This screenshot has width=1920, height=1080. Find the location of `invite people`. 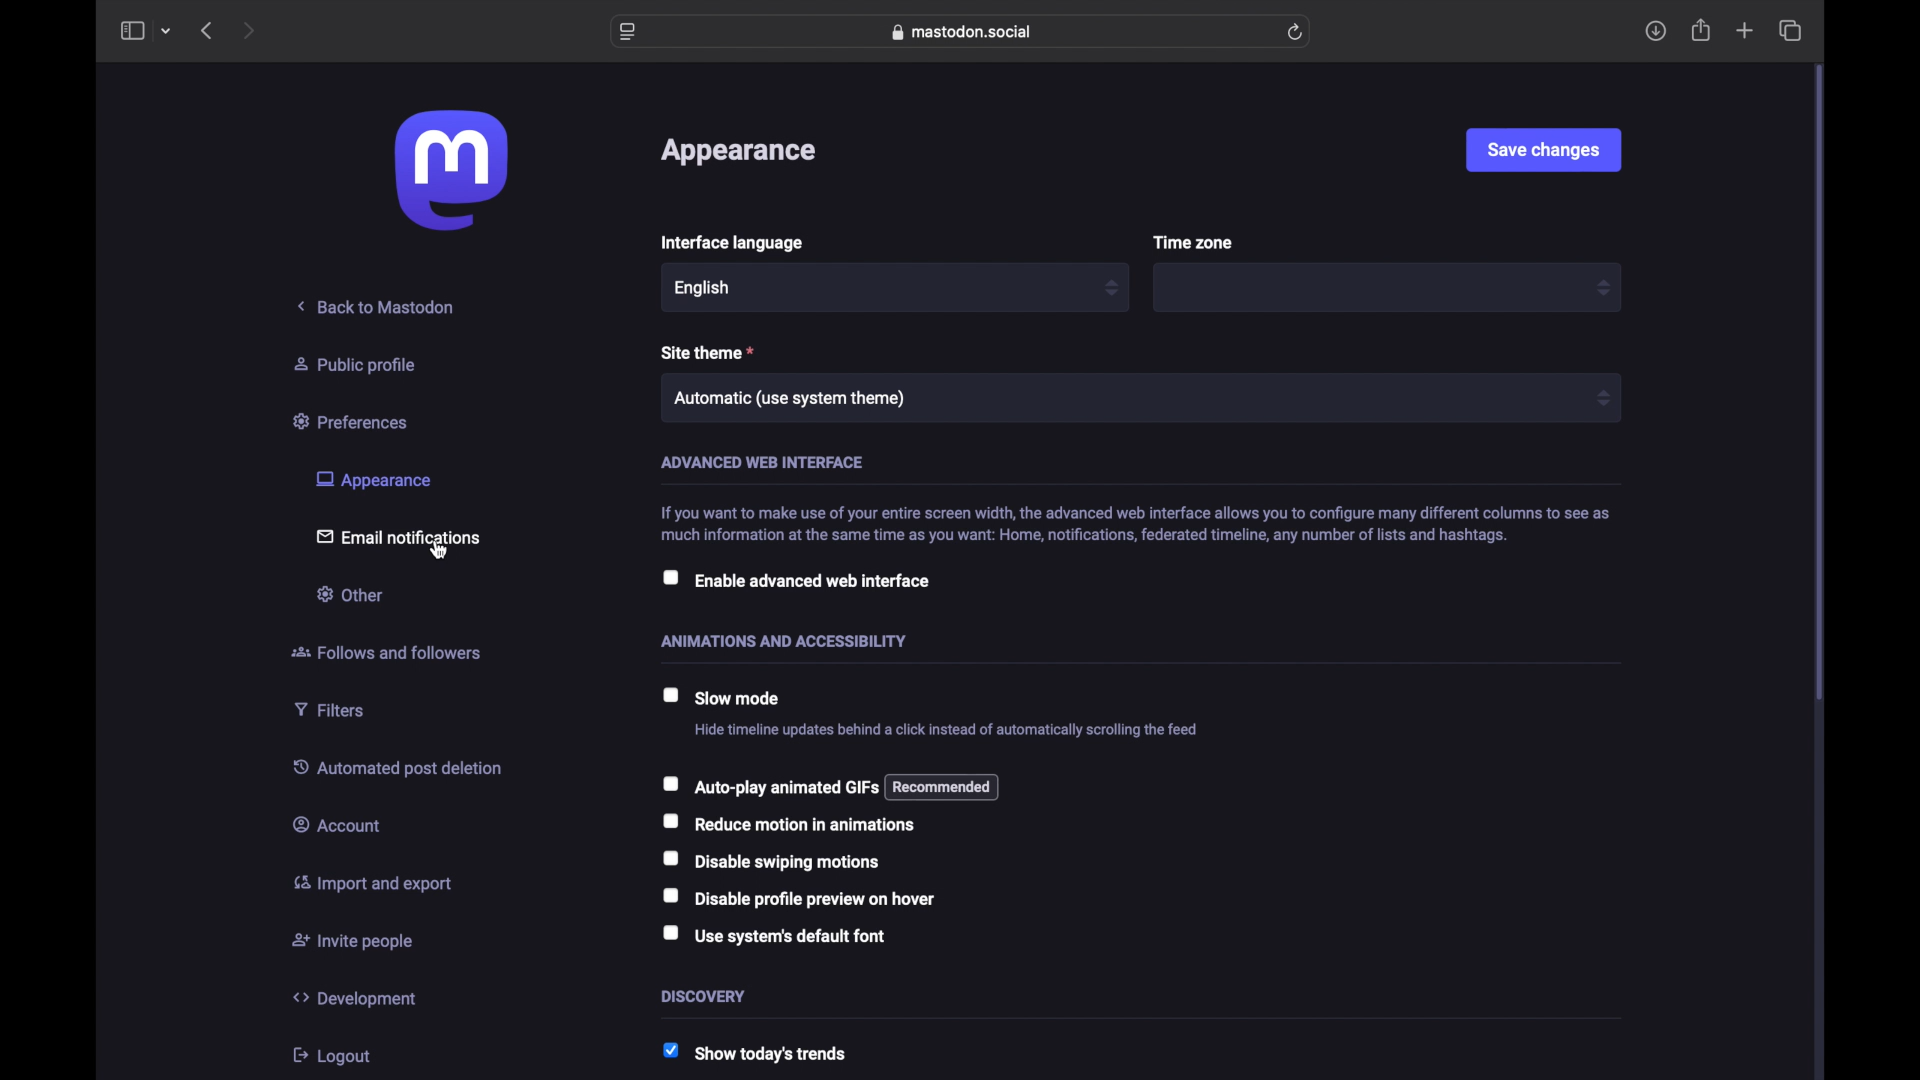

invite people is located at coordinates (353, 942).